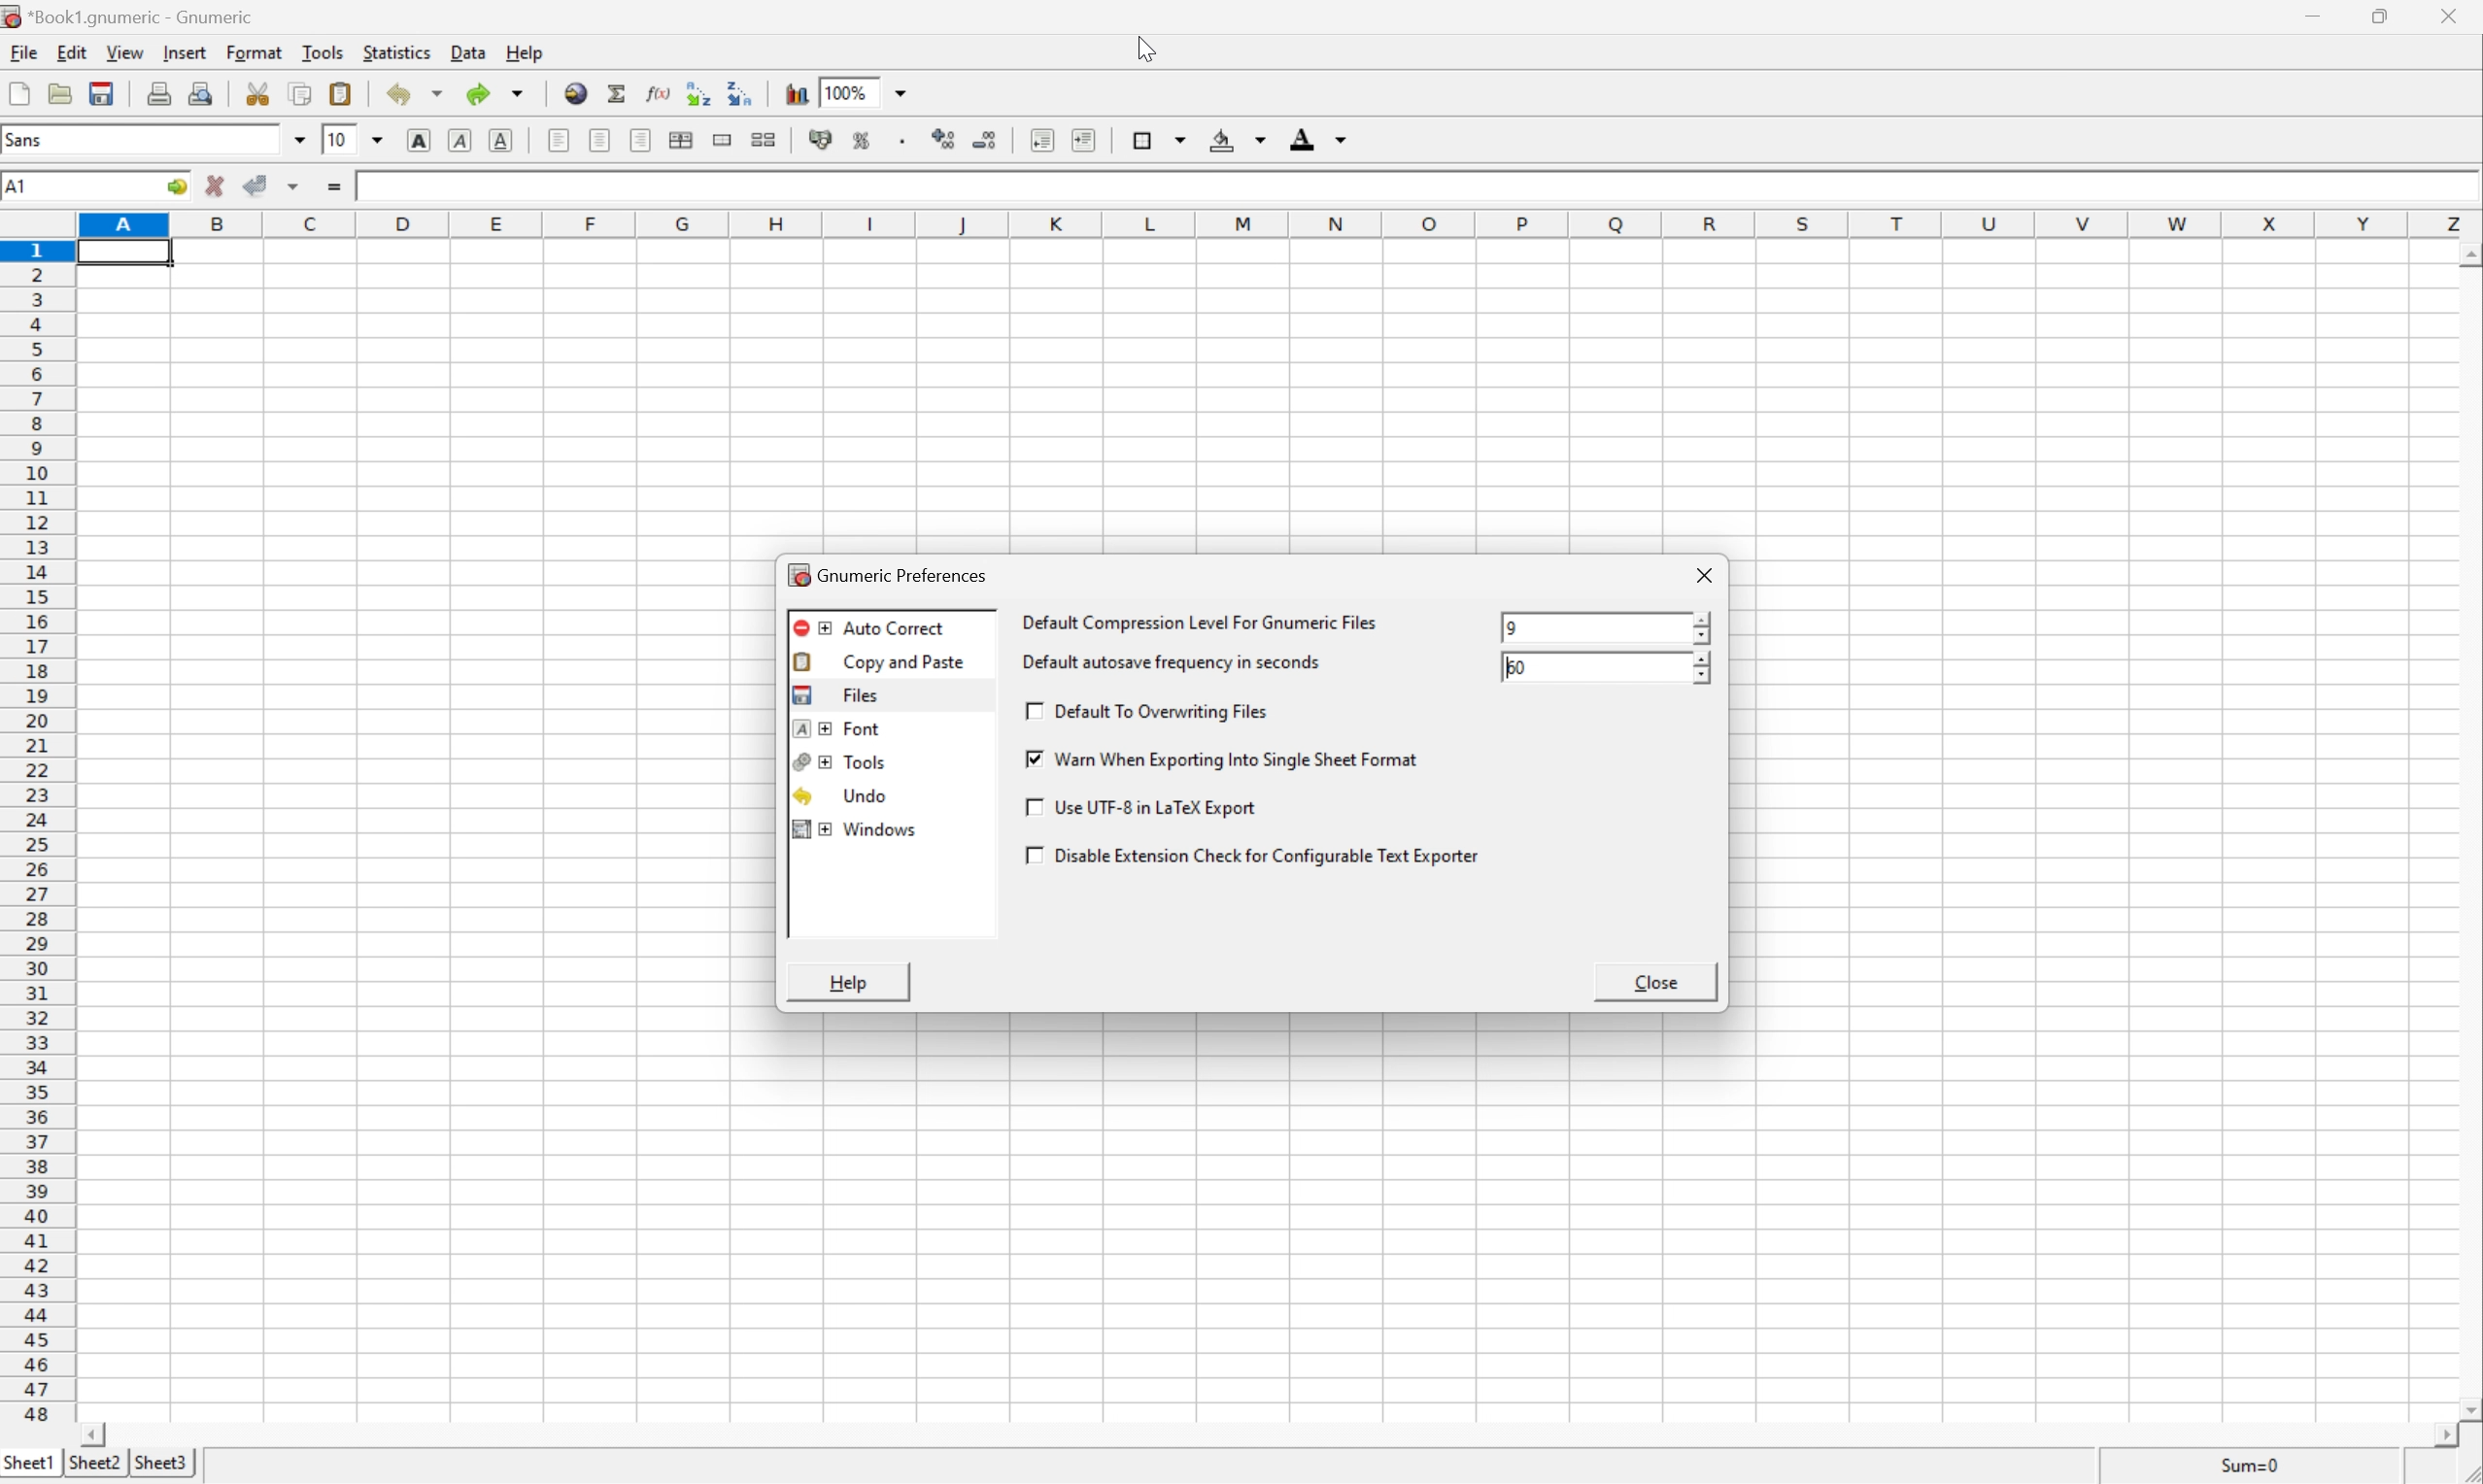  What do you see at coordinates (1706, 624) in the screenshot?
I see `slider` at bounding box center [1706, 624].